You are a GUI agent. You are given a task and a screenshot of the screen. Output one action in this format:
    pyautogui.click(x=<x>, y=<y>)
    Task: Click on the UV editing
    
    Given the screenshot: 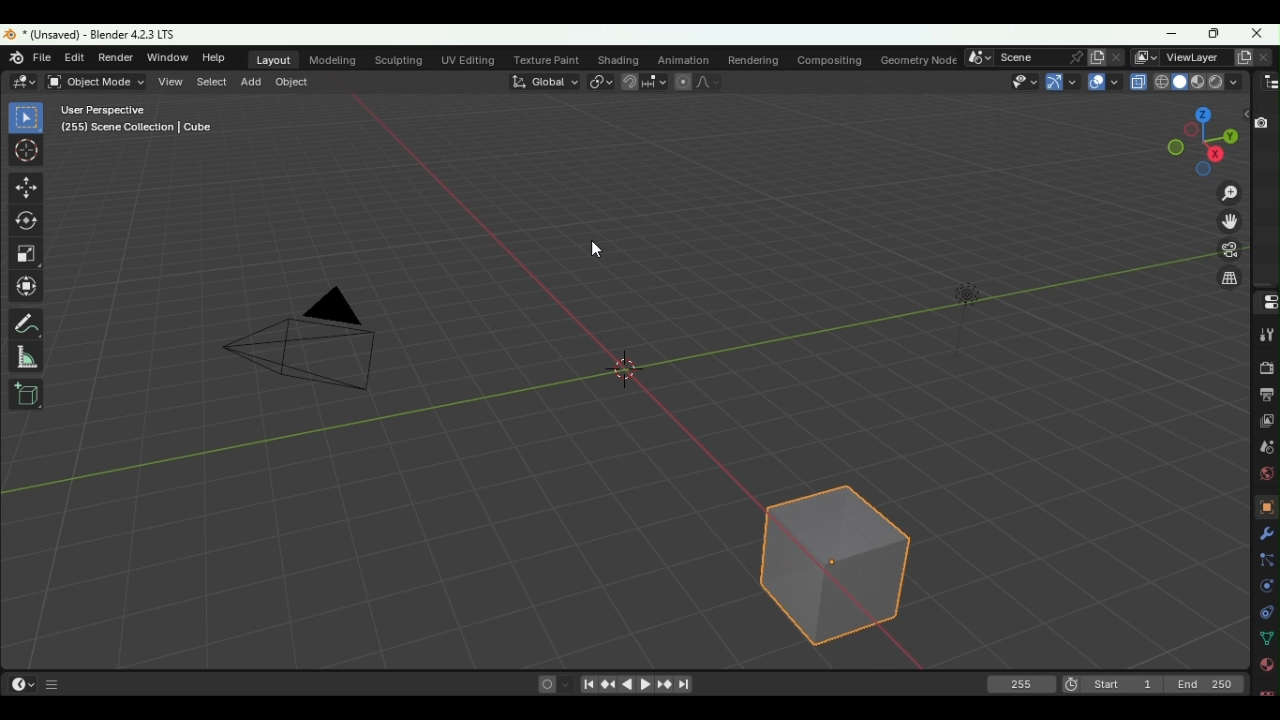 What is the action you would take?
    pyautogui.click(x=472, y=57)
    